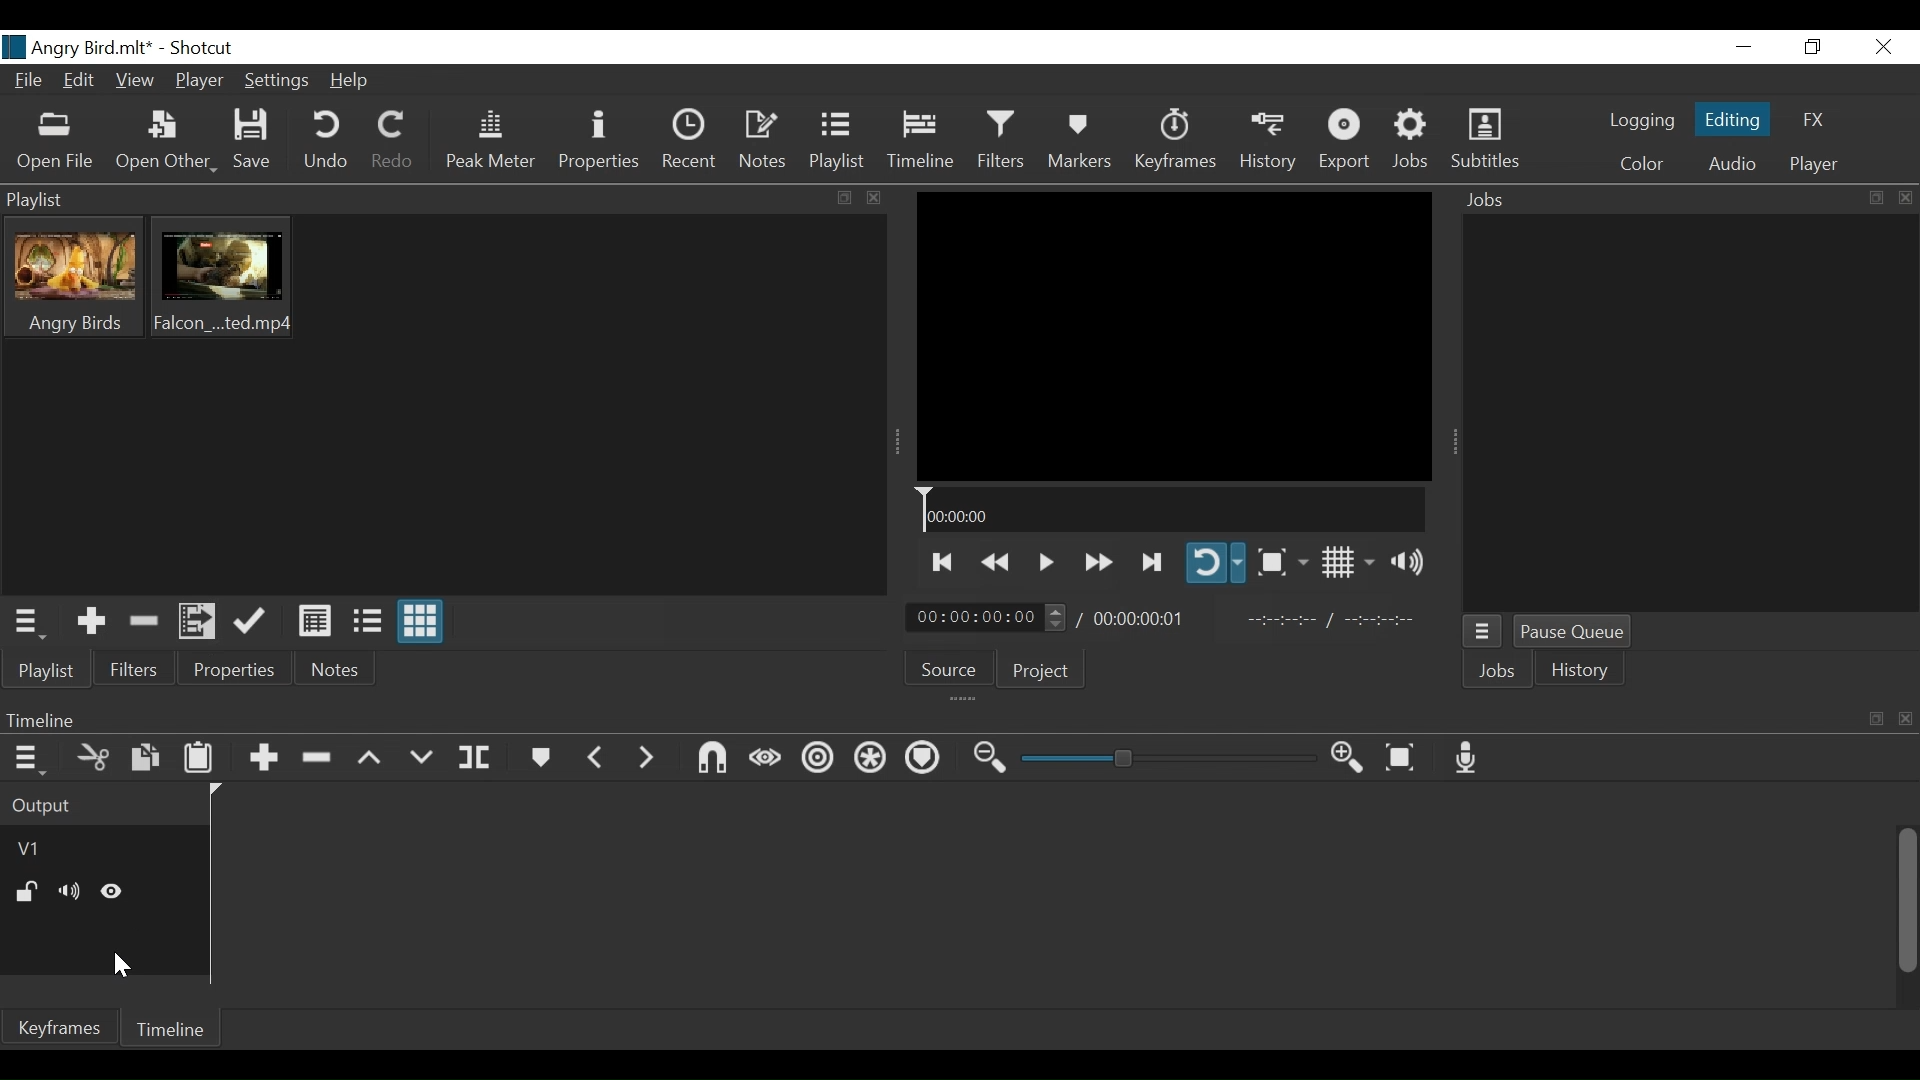 The width and height of the screenshot is (1920, 1080). What do you see at coordinates (765, 141) in the screenshot?
I see `` at bounding box center [765, 141].